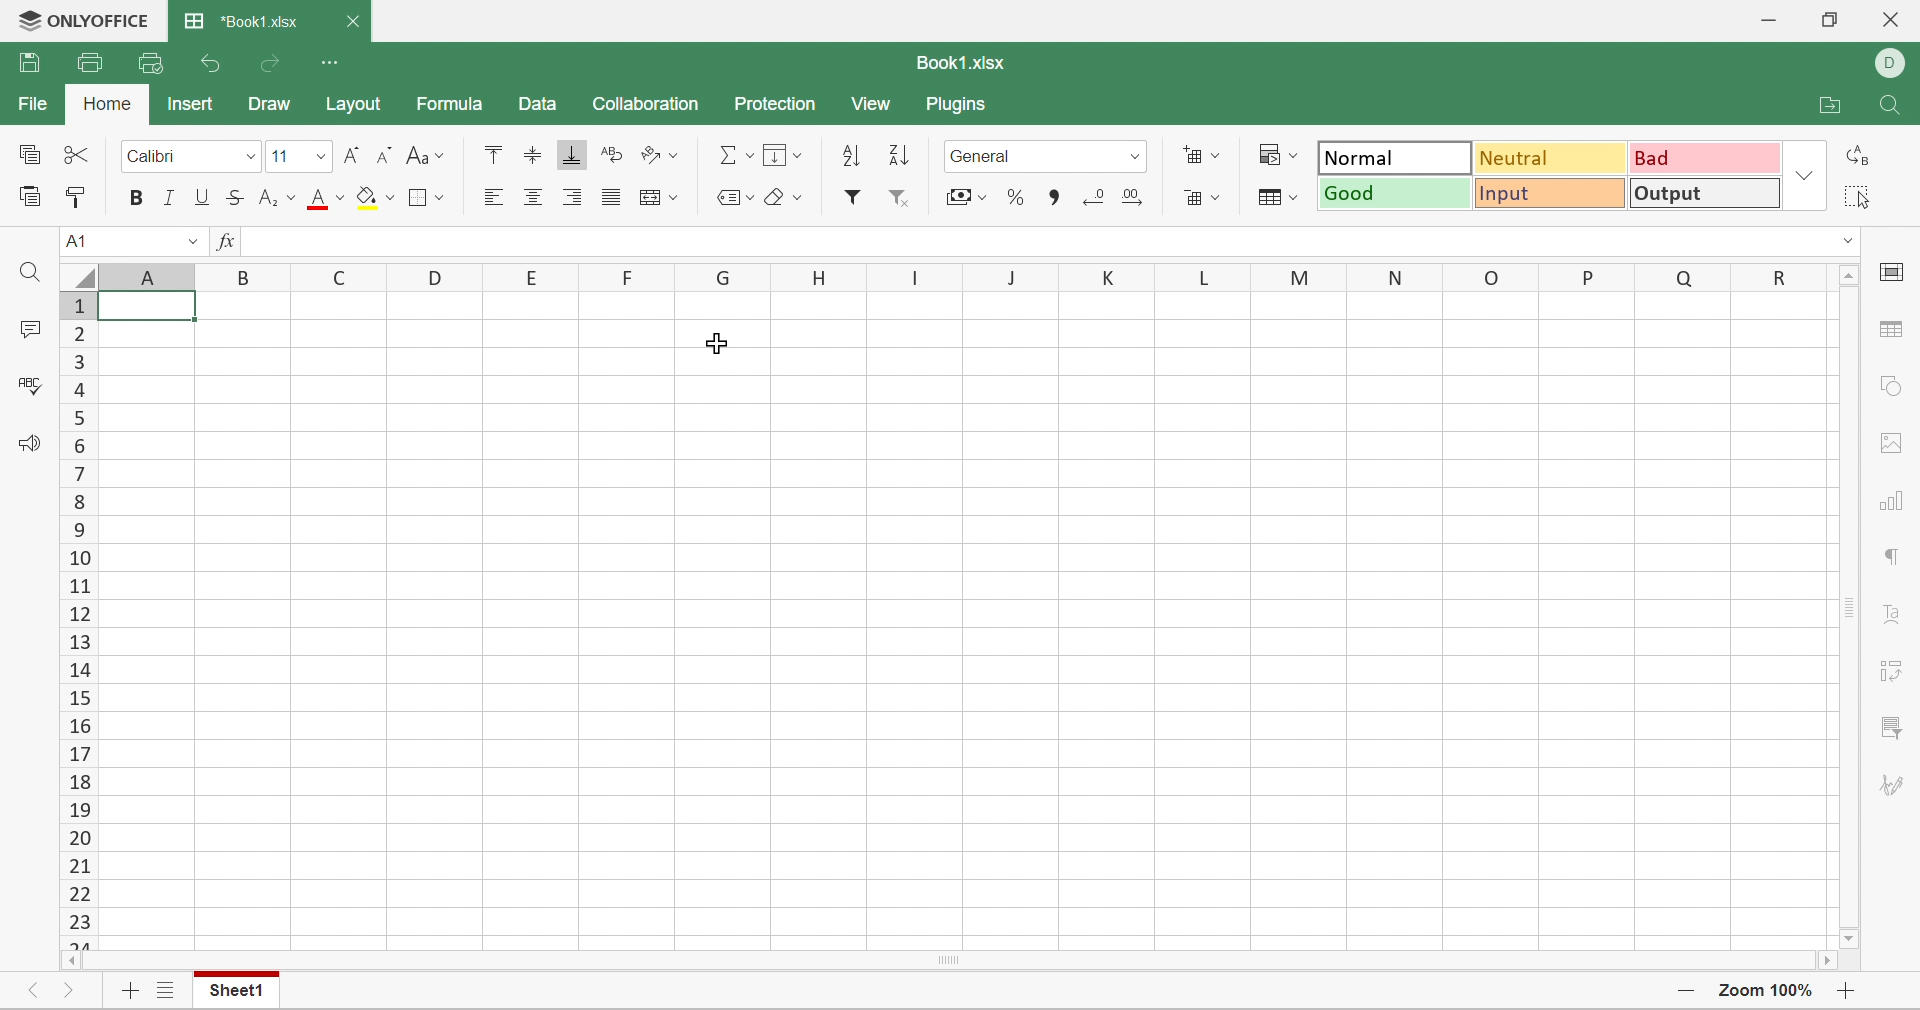 The image size is (1920, 1010). I want to click on A1, so click(80, 242).